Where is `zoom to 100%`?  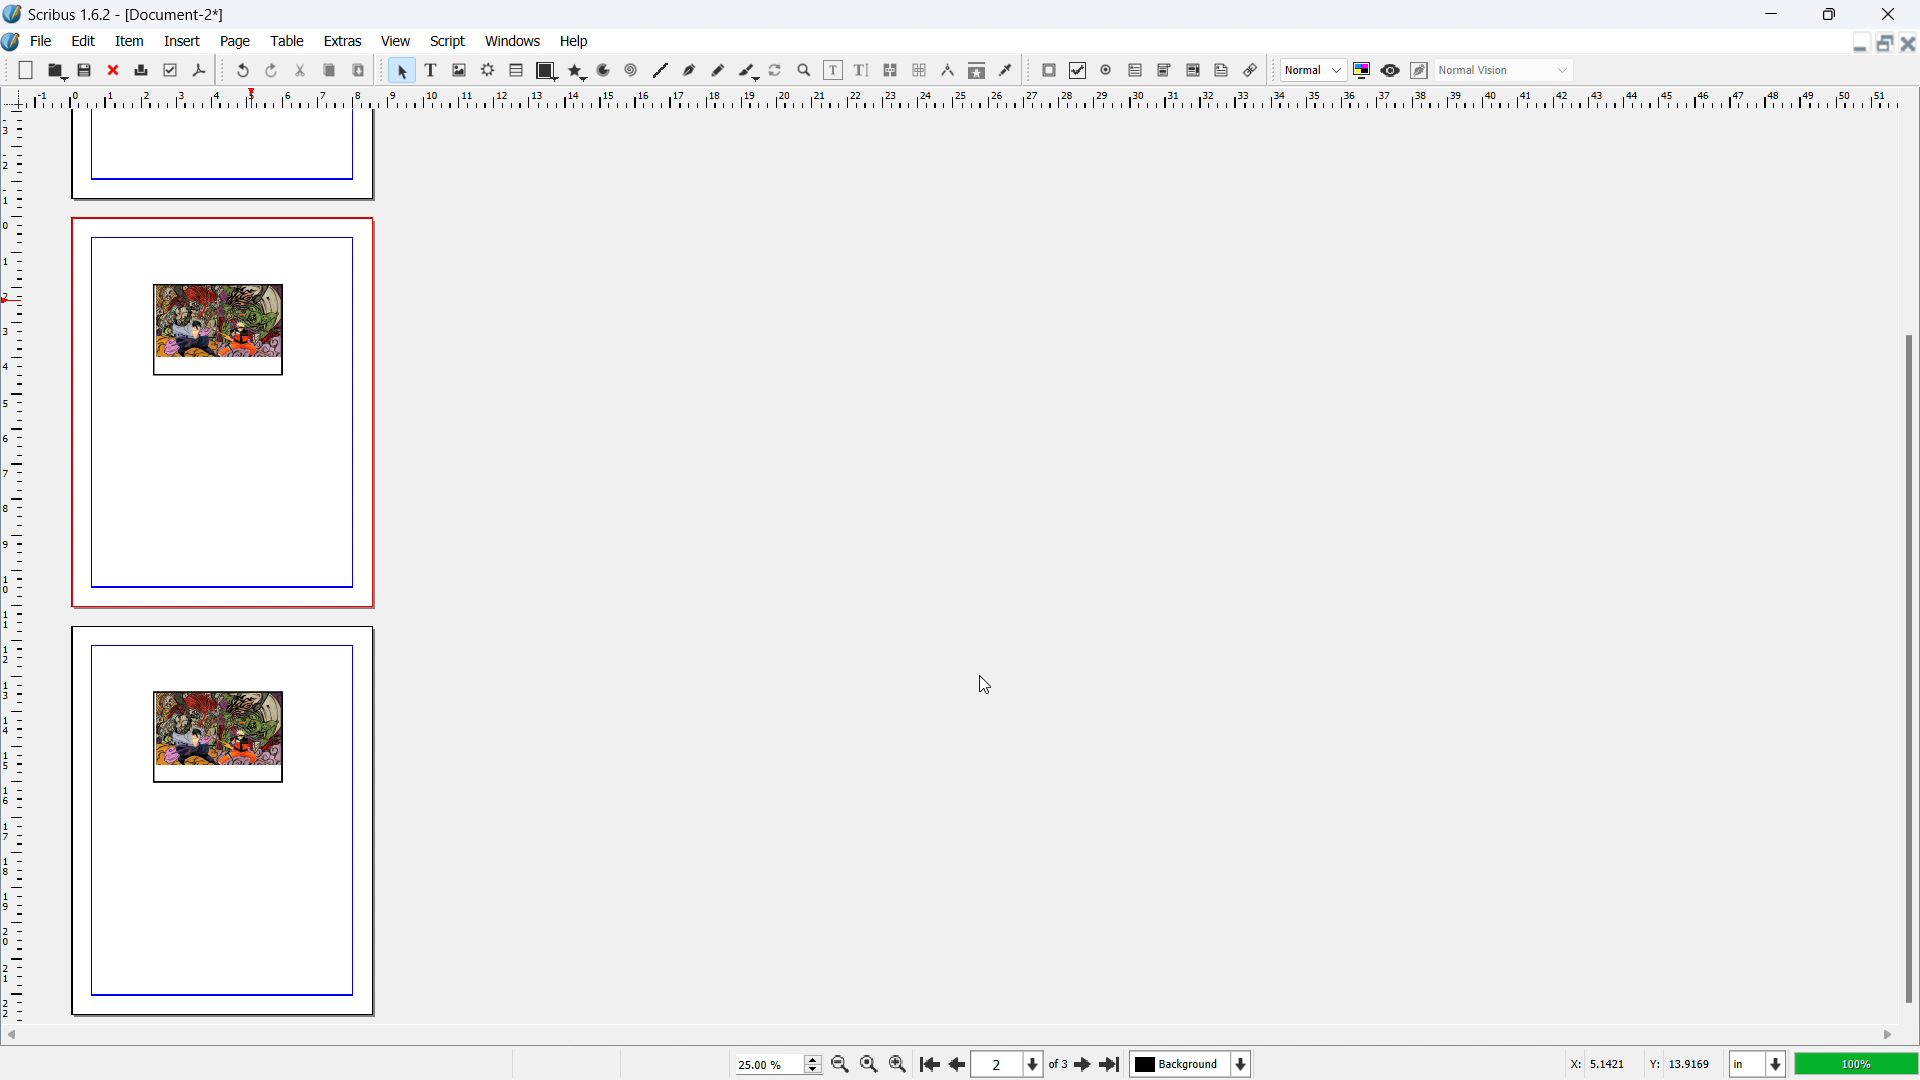 zoom to 100% is located at coordinates (868, 1062).